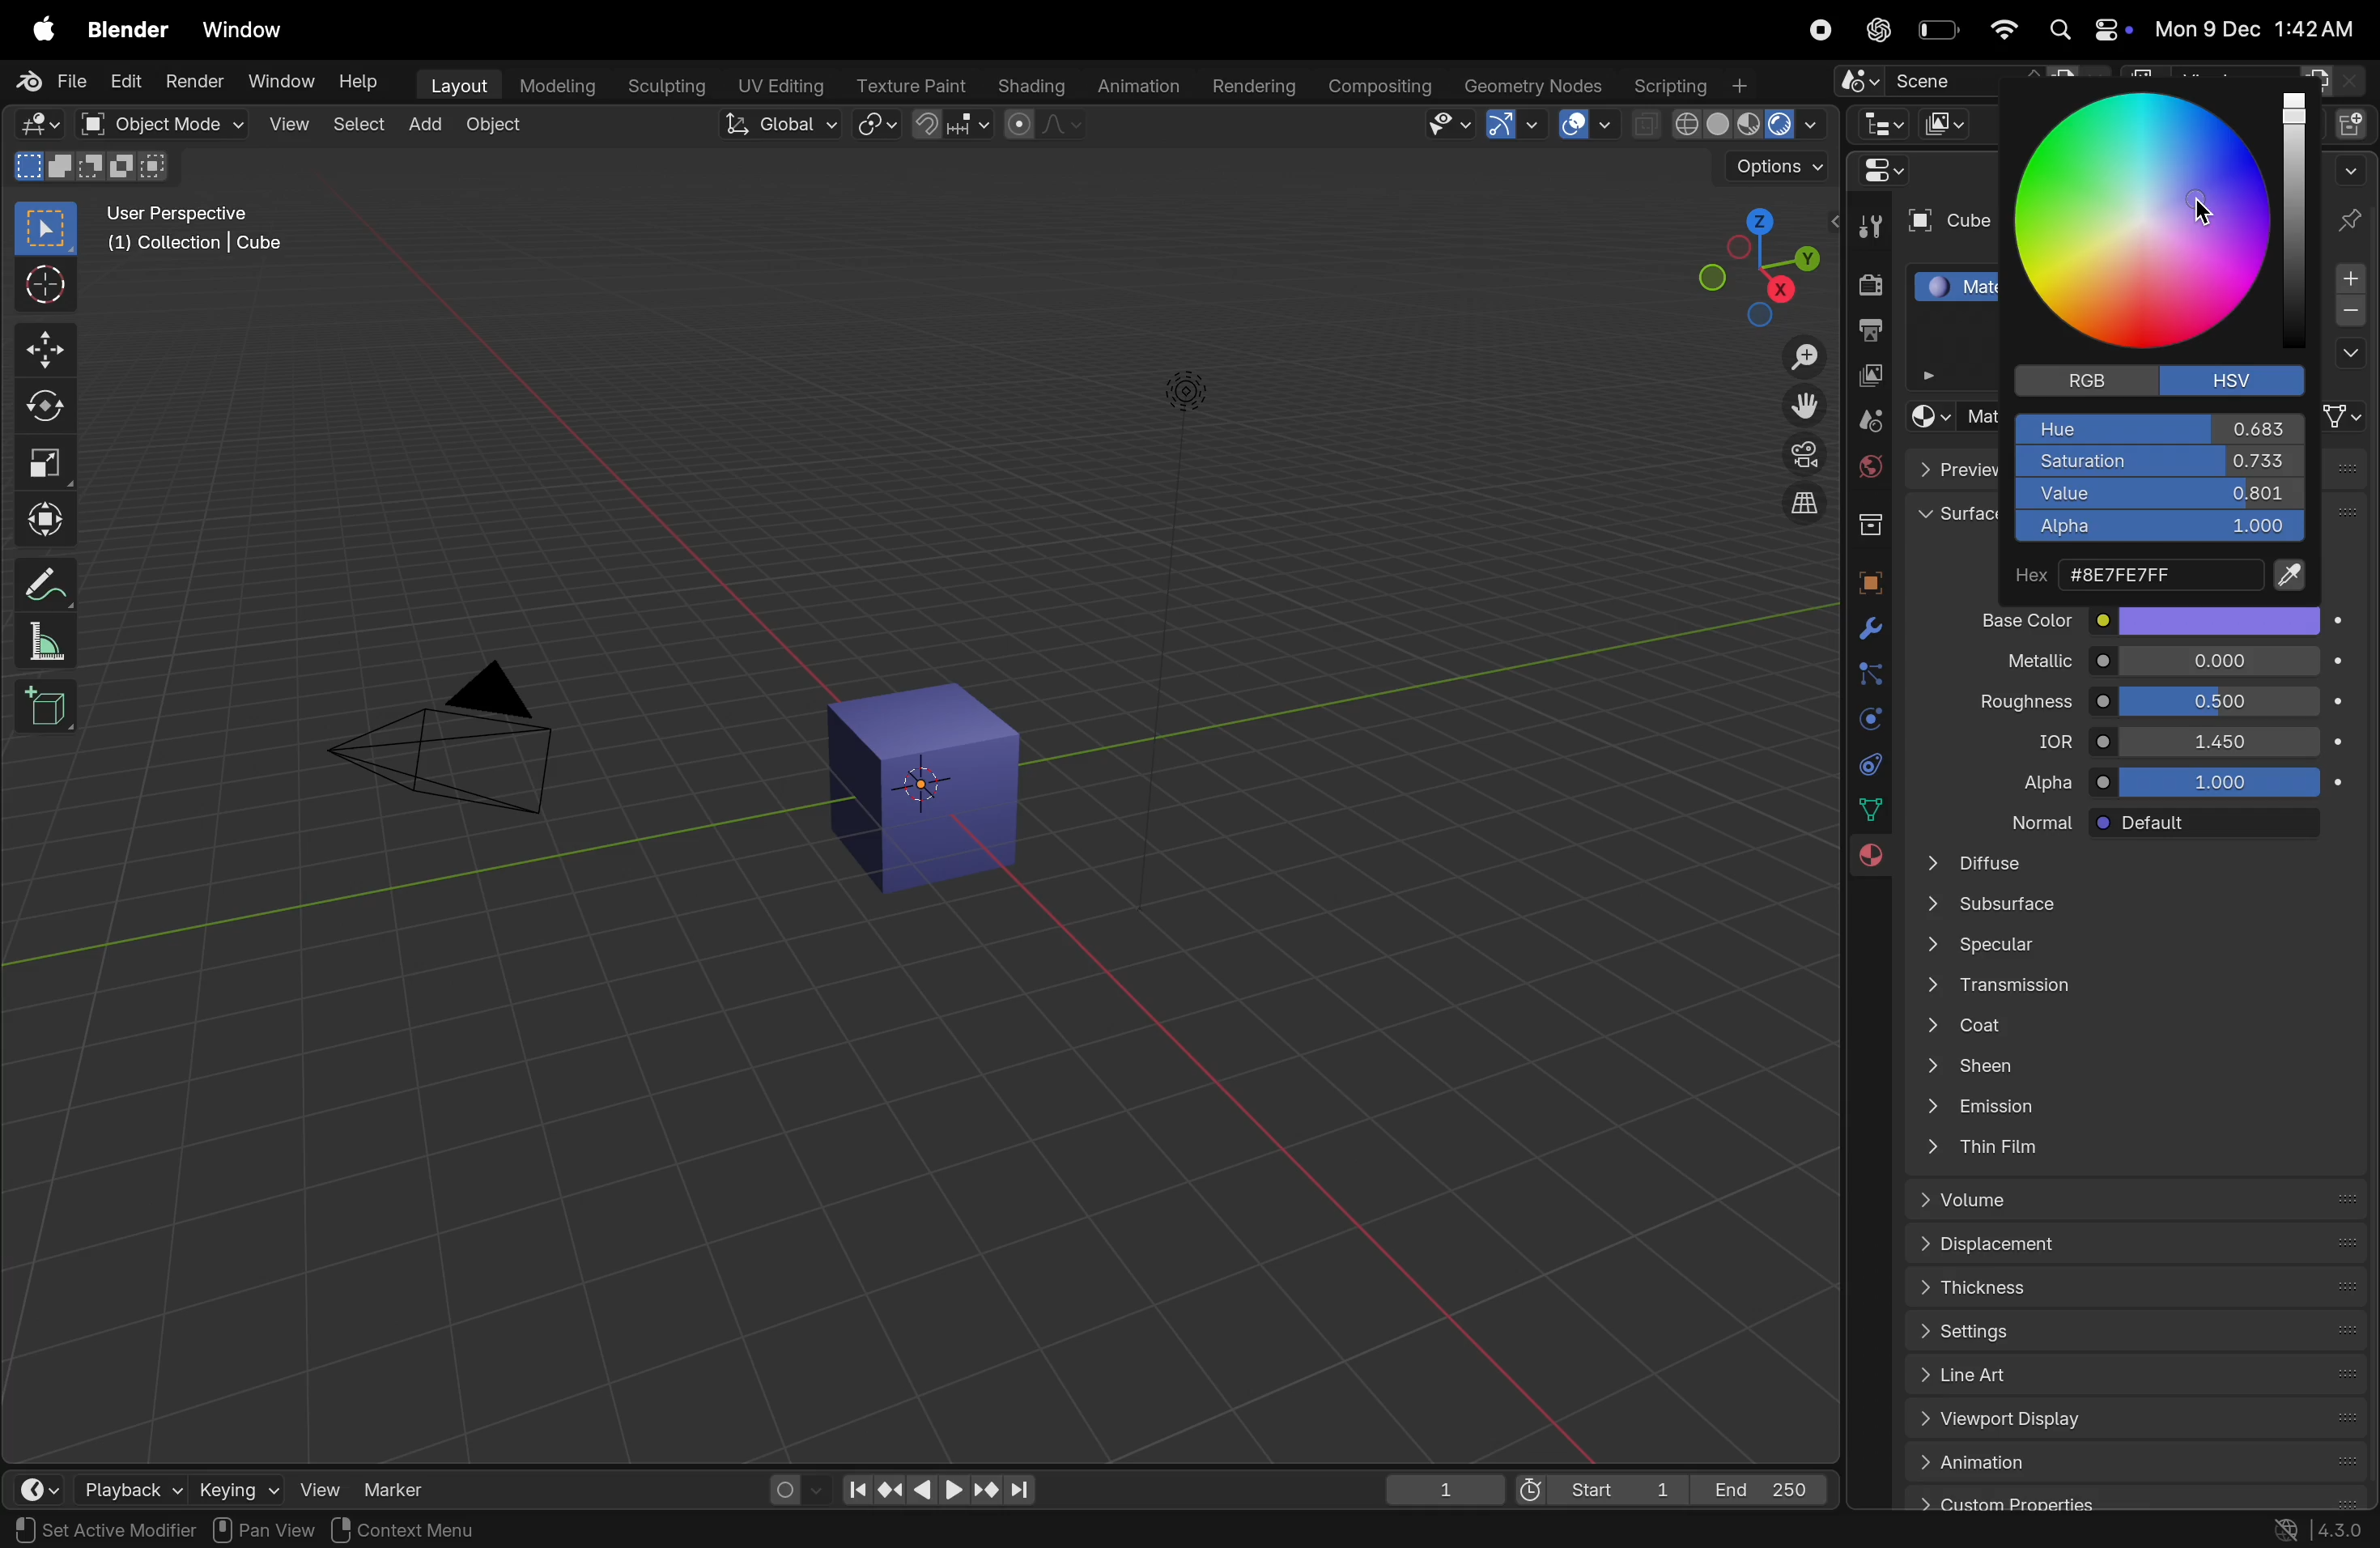 Image resolution: width=2380 pixels, height=1548 pixels. Describe the element at coordinates (560, 86) in the screenshot. I see `modelling` at that location.